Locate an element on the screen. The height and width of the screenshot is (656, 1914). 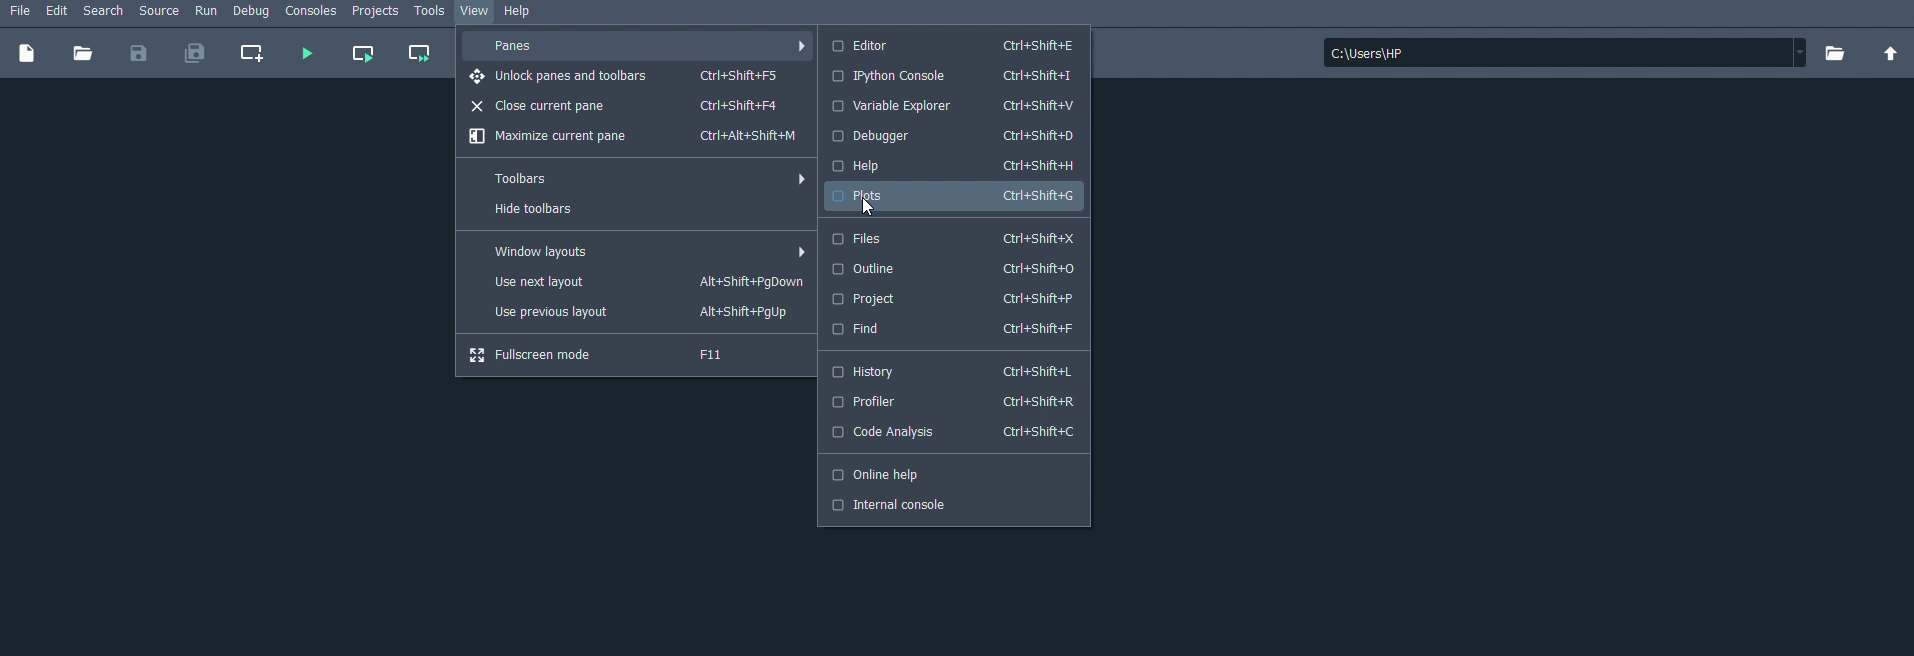
Run is located at coordinates (208, 13).